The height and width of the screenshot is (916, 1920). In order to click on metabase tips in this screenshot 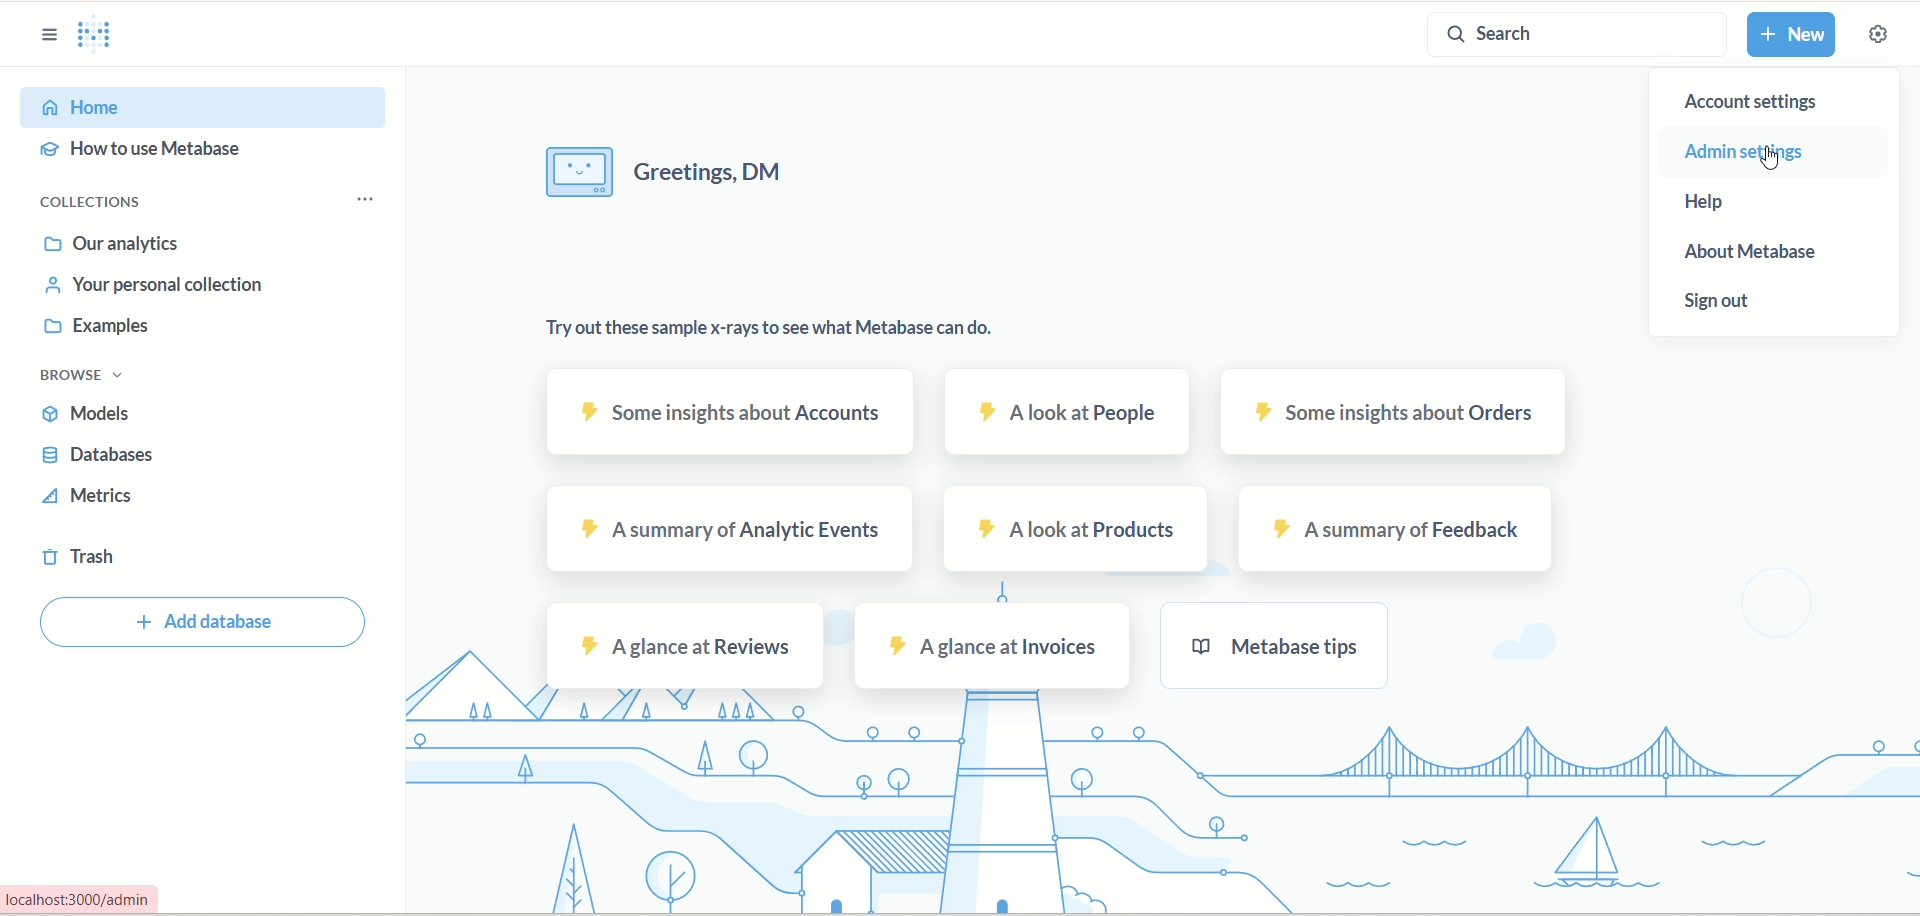, I will do `click(1277, 646)`.